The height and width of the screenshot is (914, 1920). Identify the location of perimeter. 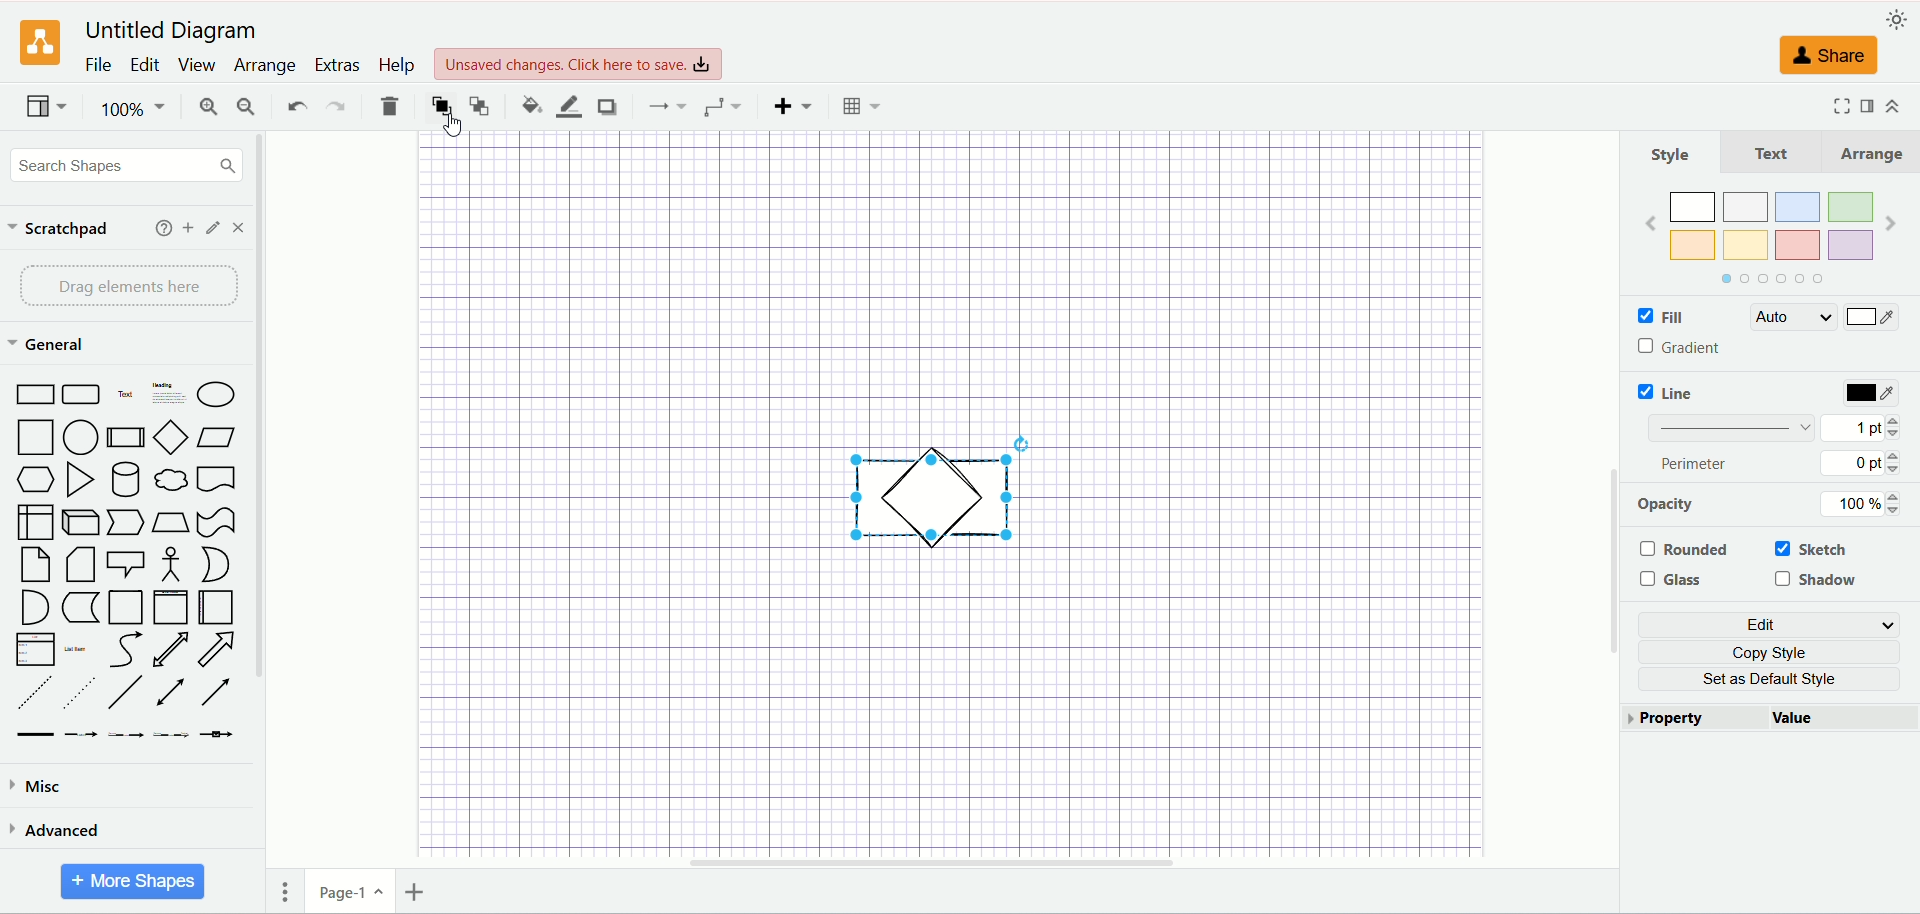
(1696, 465).